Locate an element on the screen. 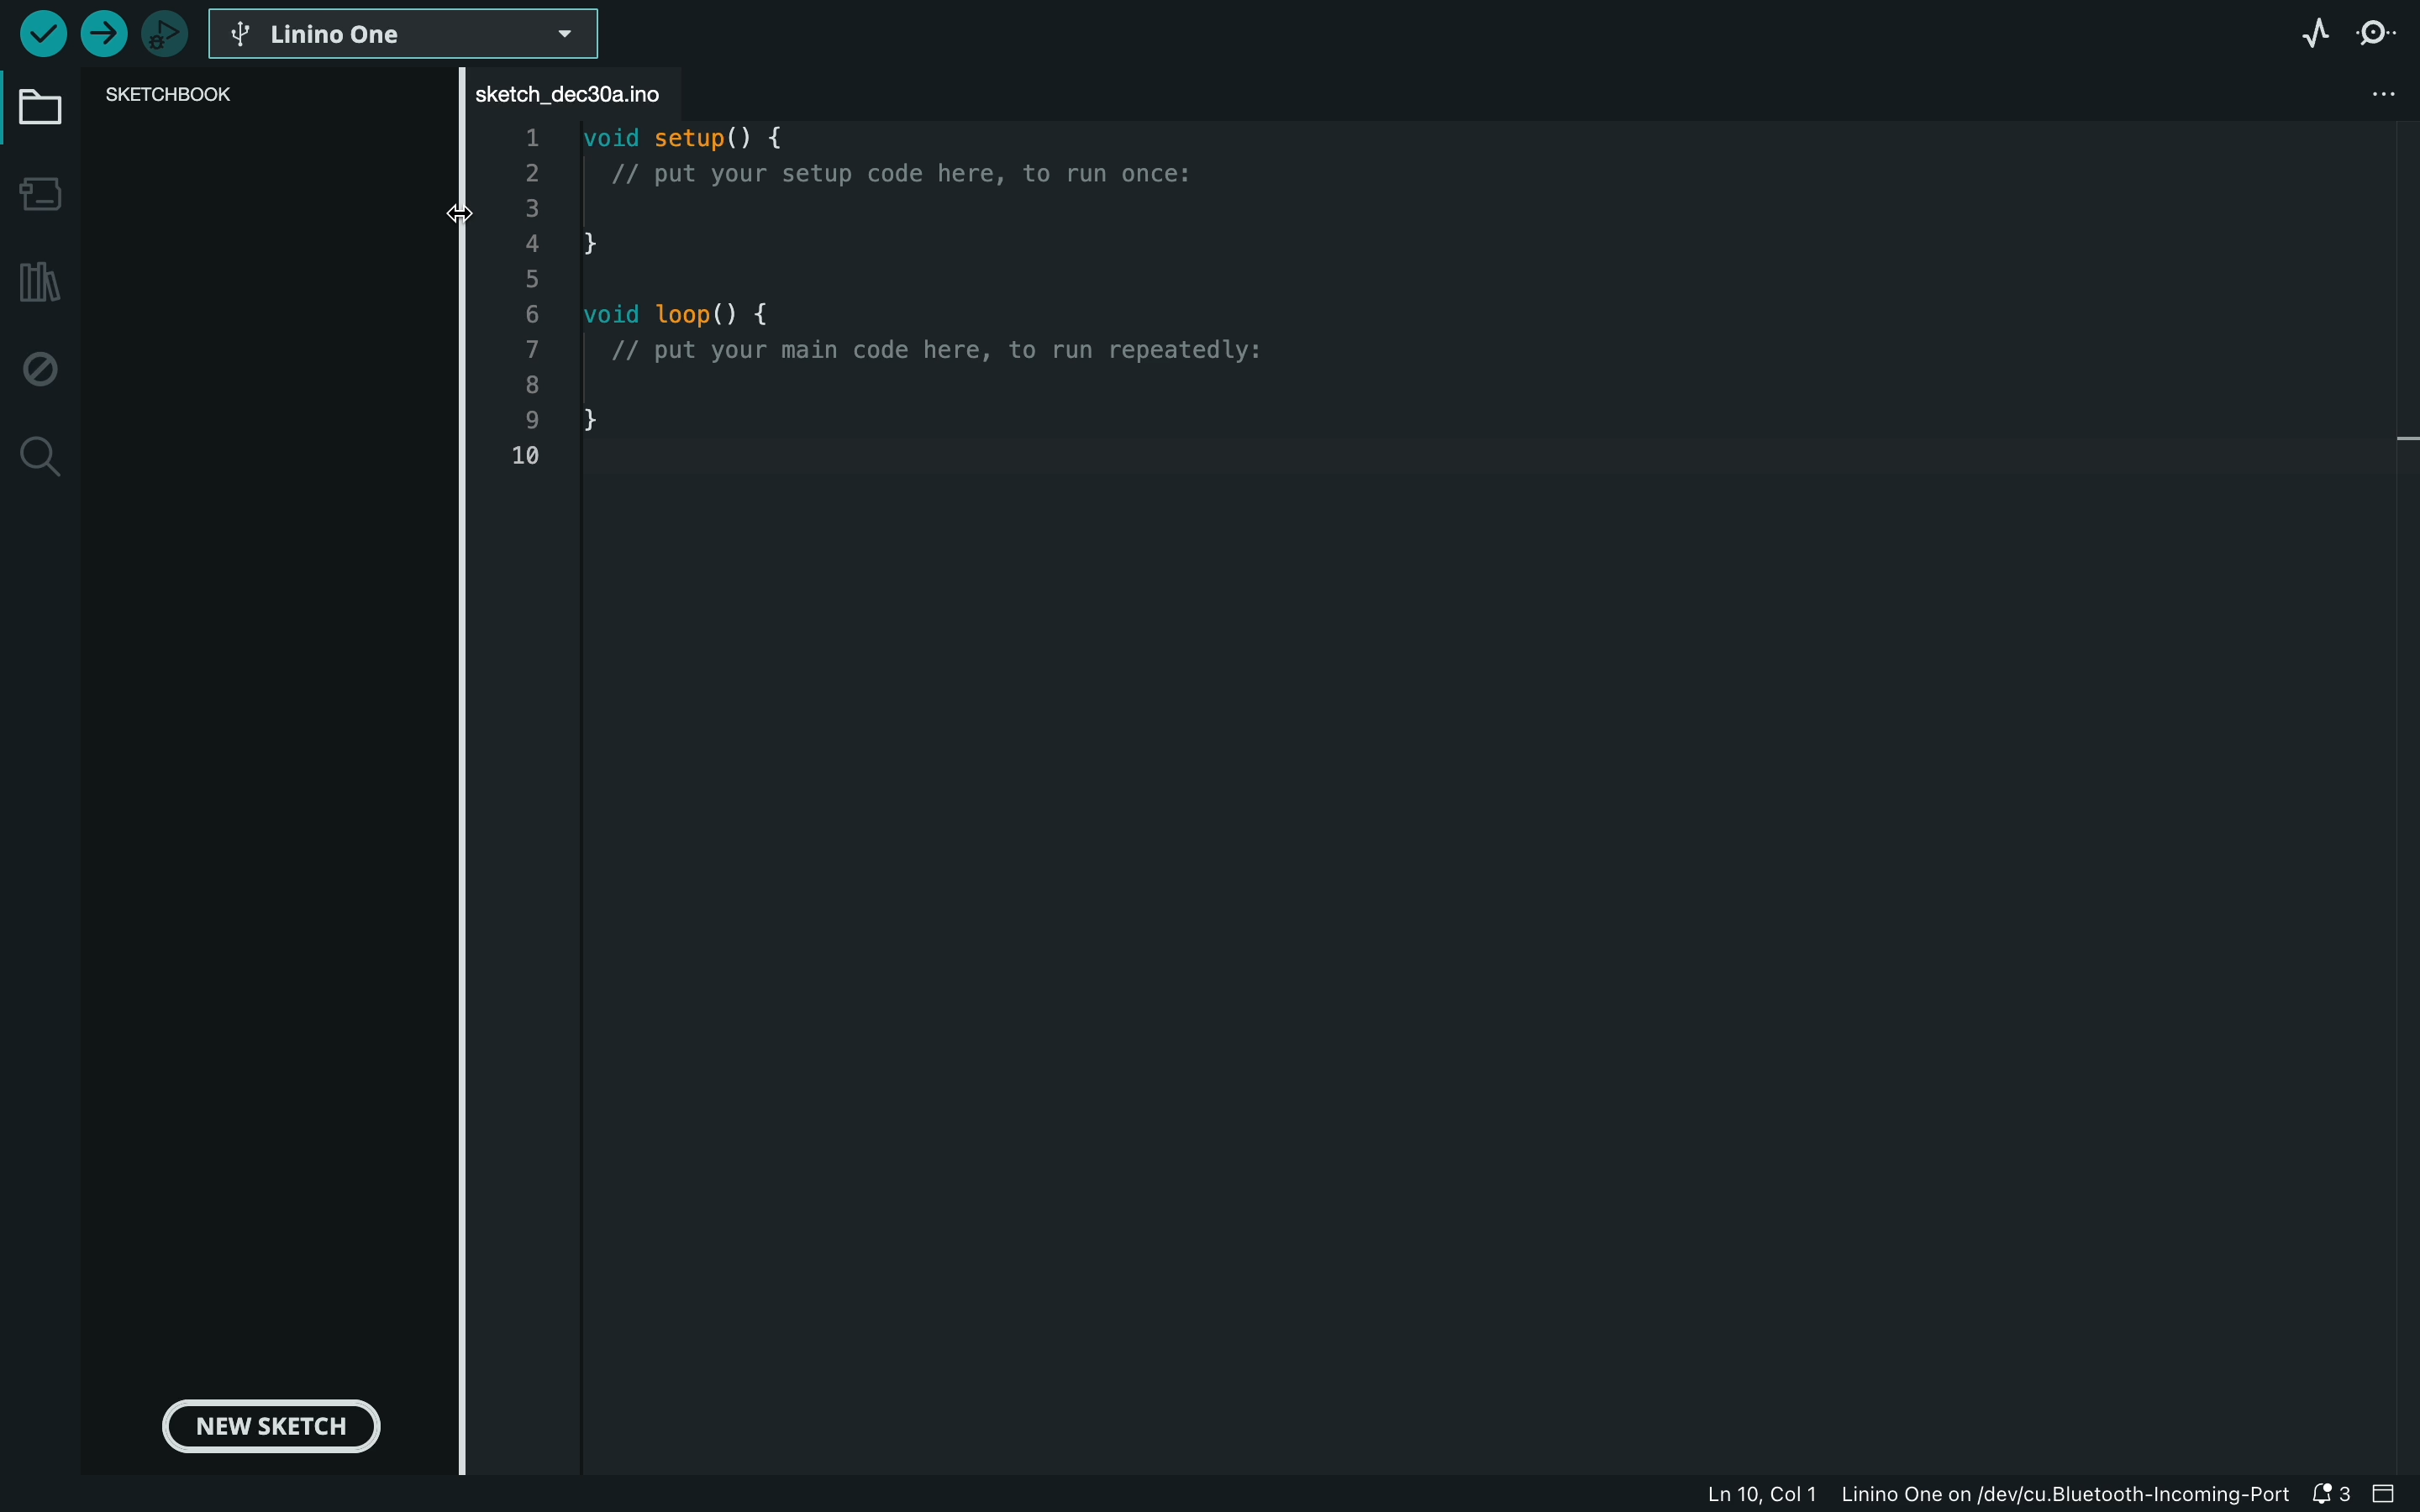  debugger is located at coordinates (170, 33).